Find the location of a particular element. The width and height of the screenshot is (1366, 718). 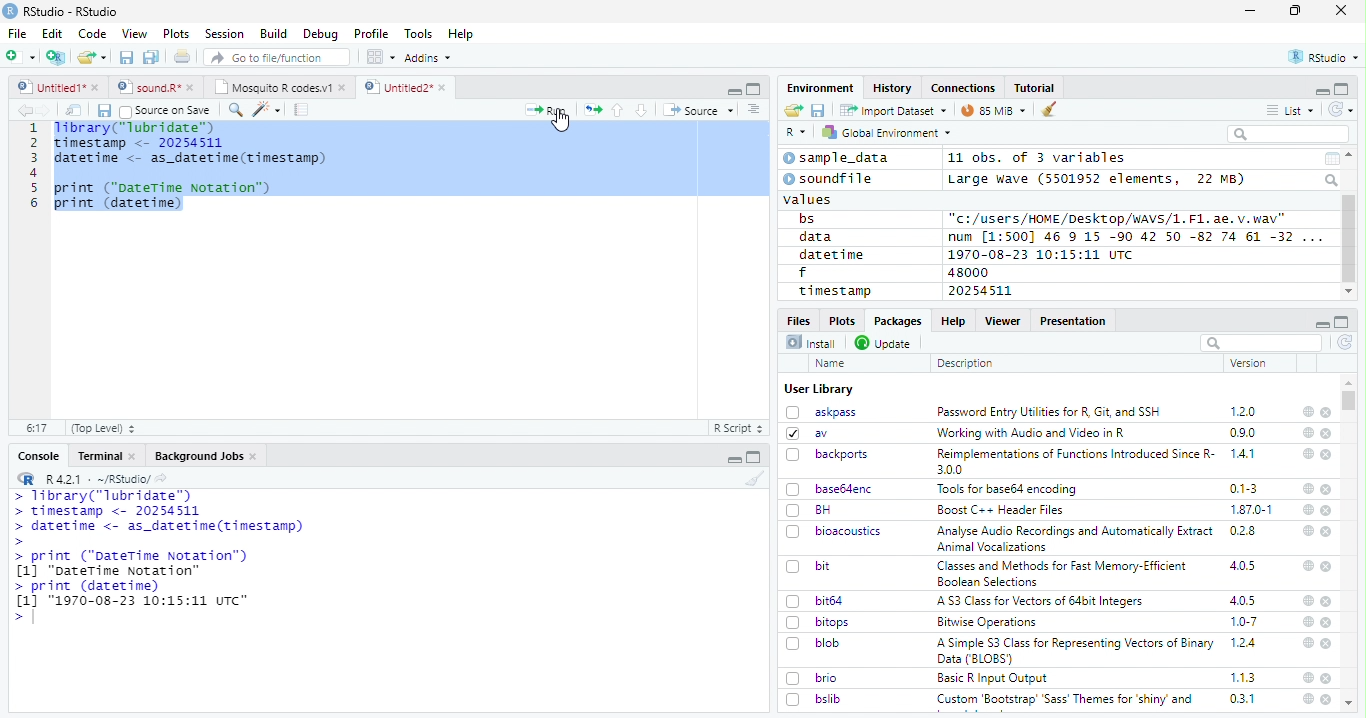

Connections is located at coordinates (962, 88).